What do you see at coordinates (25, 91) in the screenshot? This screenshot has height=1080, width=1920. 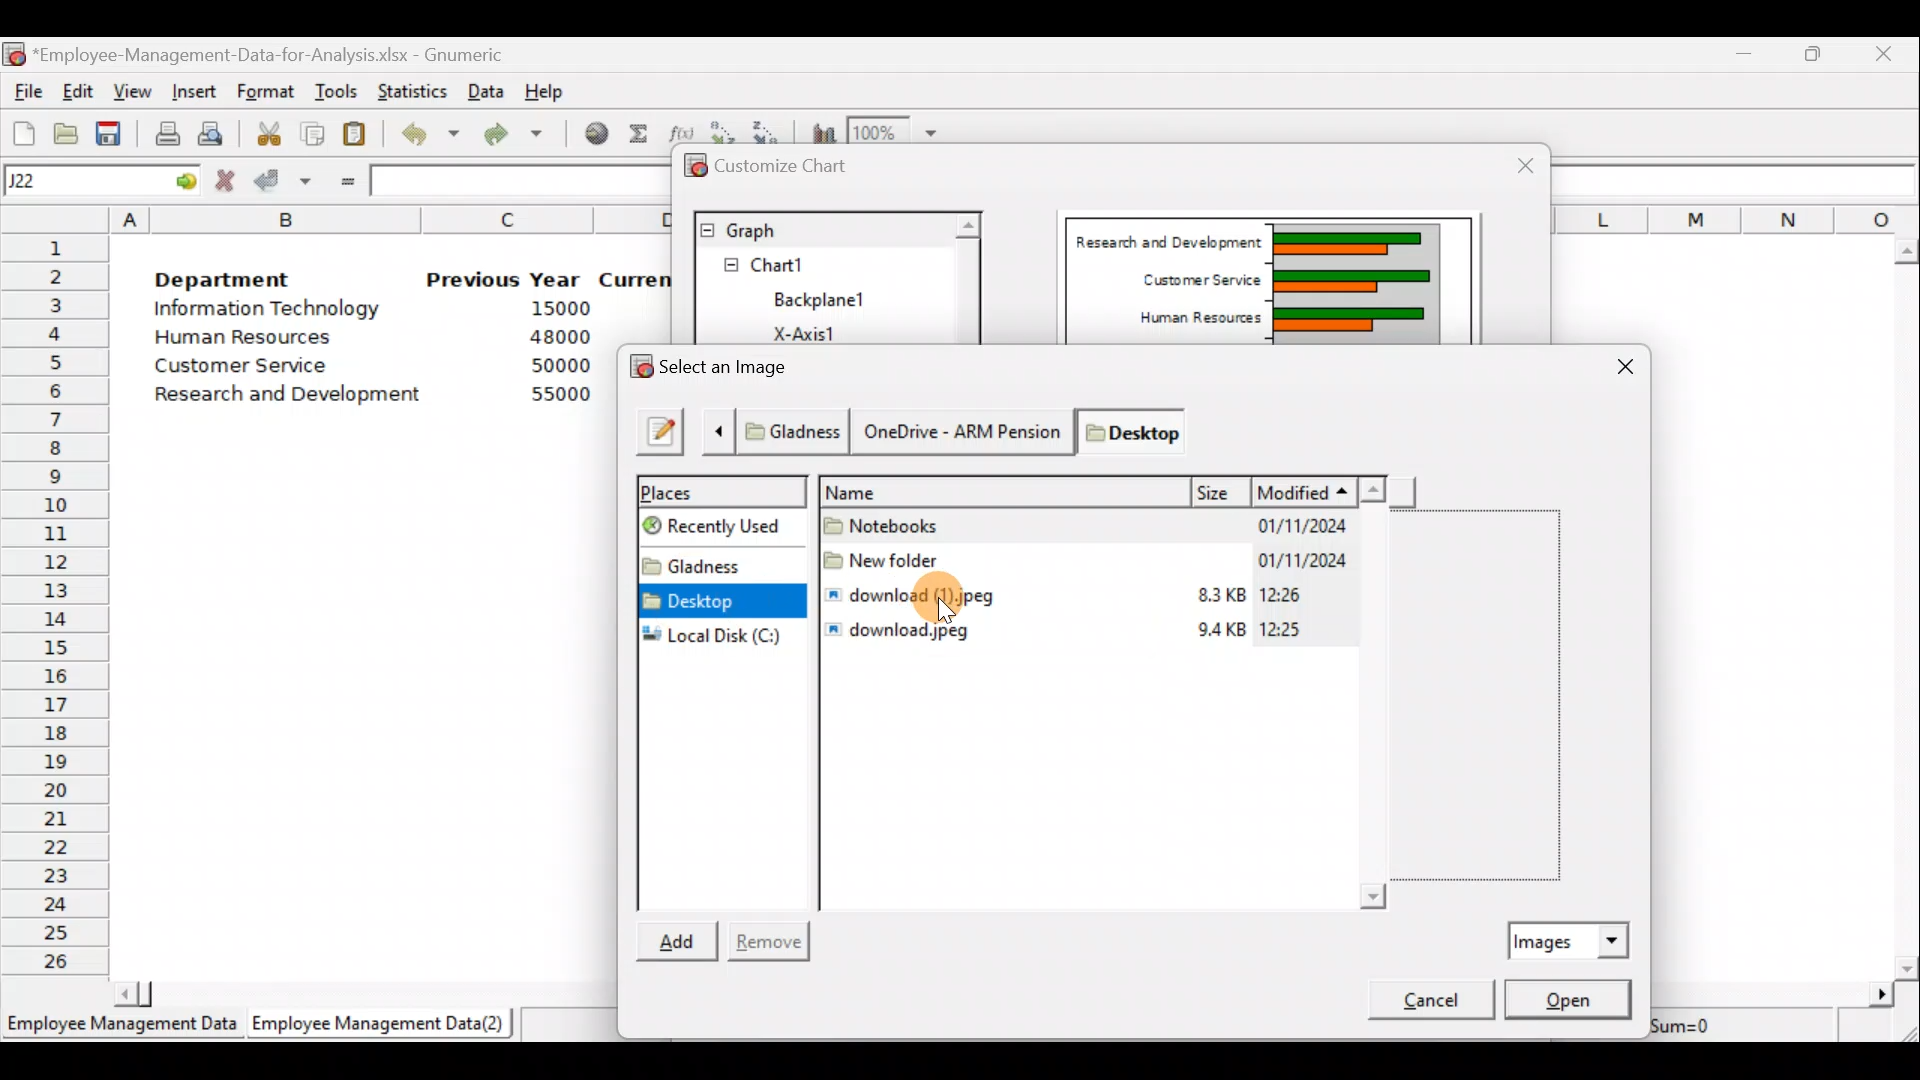 I see `File` at bounding box center [25, 91].